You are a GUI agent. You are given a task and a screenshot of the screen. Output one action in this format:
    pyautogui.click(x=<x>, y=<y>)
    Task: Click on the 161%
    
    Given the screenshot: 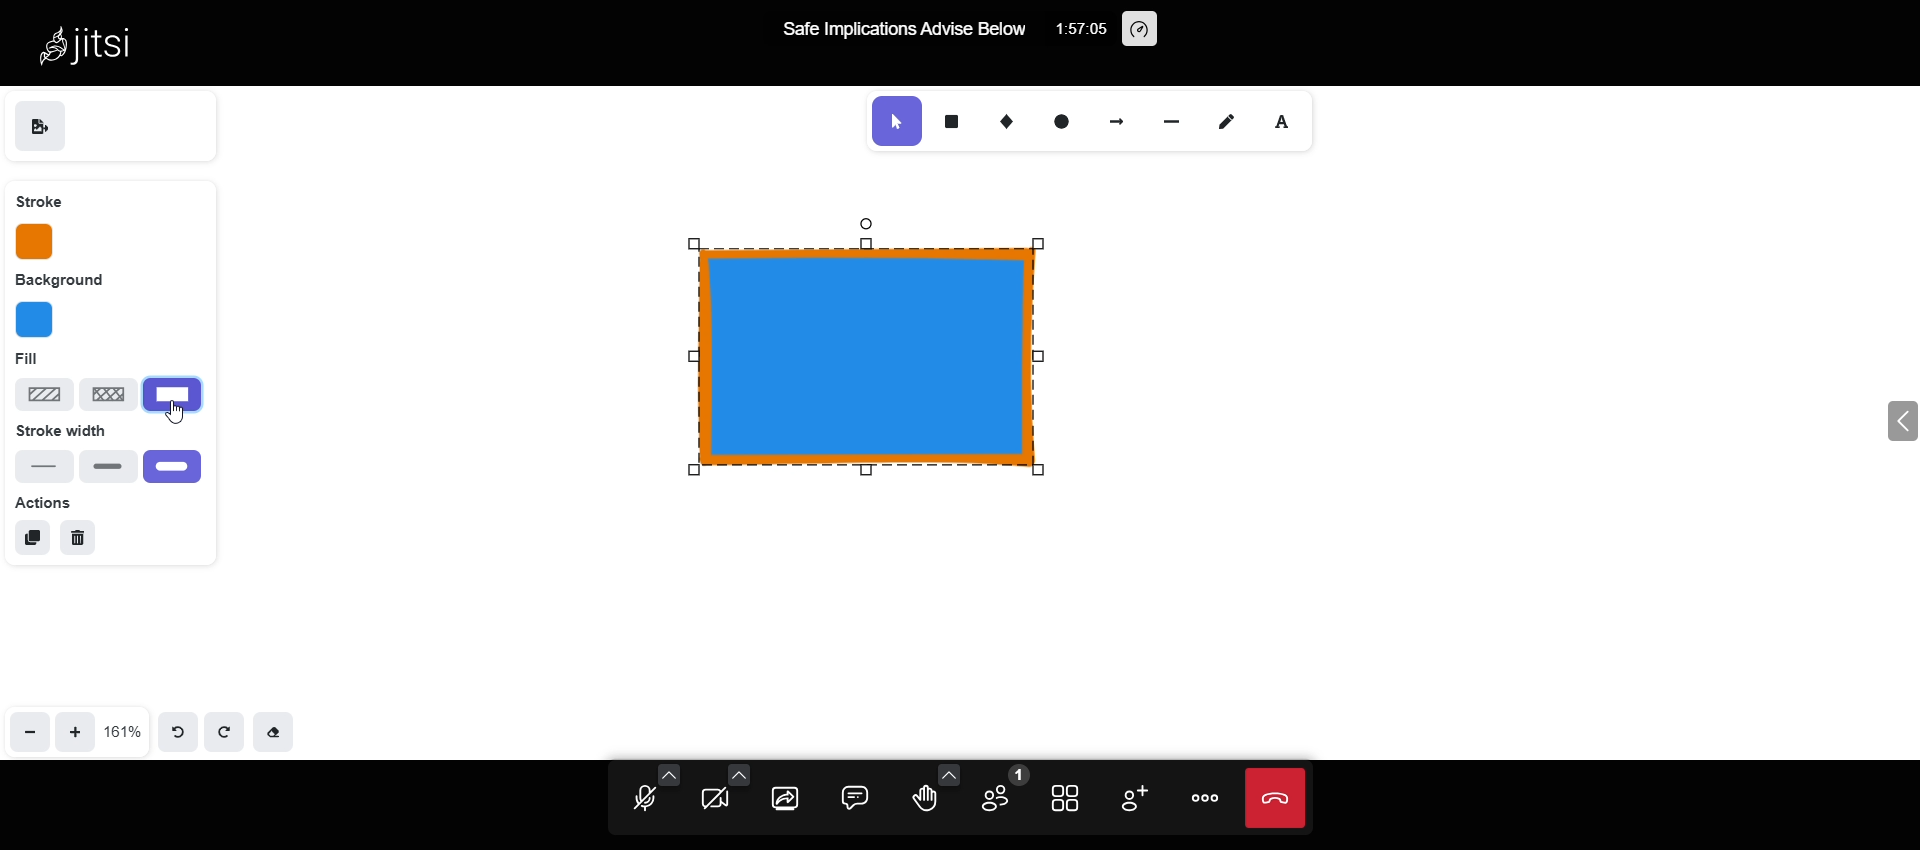 What is the action you would take?
    pyautogui.click(x=122, y=727)
    